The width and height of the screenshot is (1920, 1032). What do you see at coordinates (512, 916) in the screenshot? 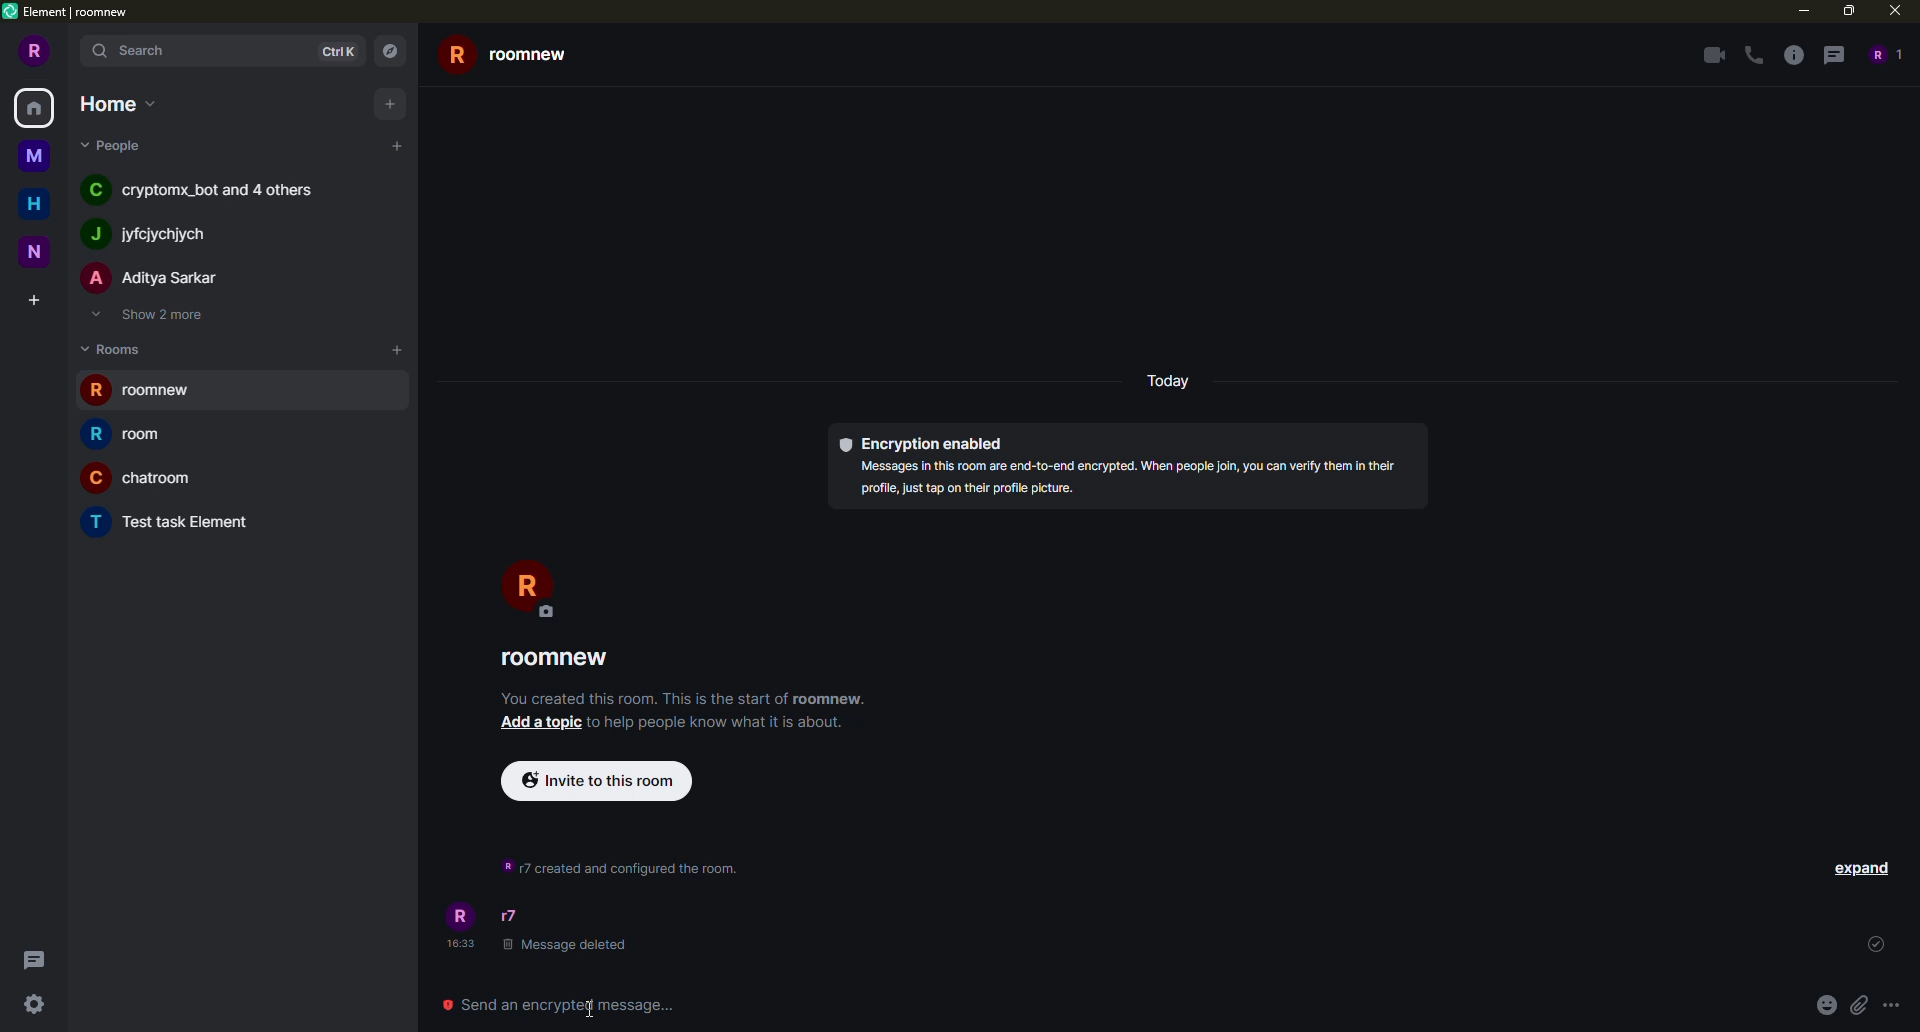
I see `r7` at bounding box center [512, 916].